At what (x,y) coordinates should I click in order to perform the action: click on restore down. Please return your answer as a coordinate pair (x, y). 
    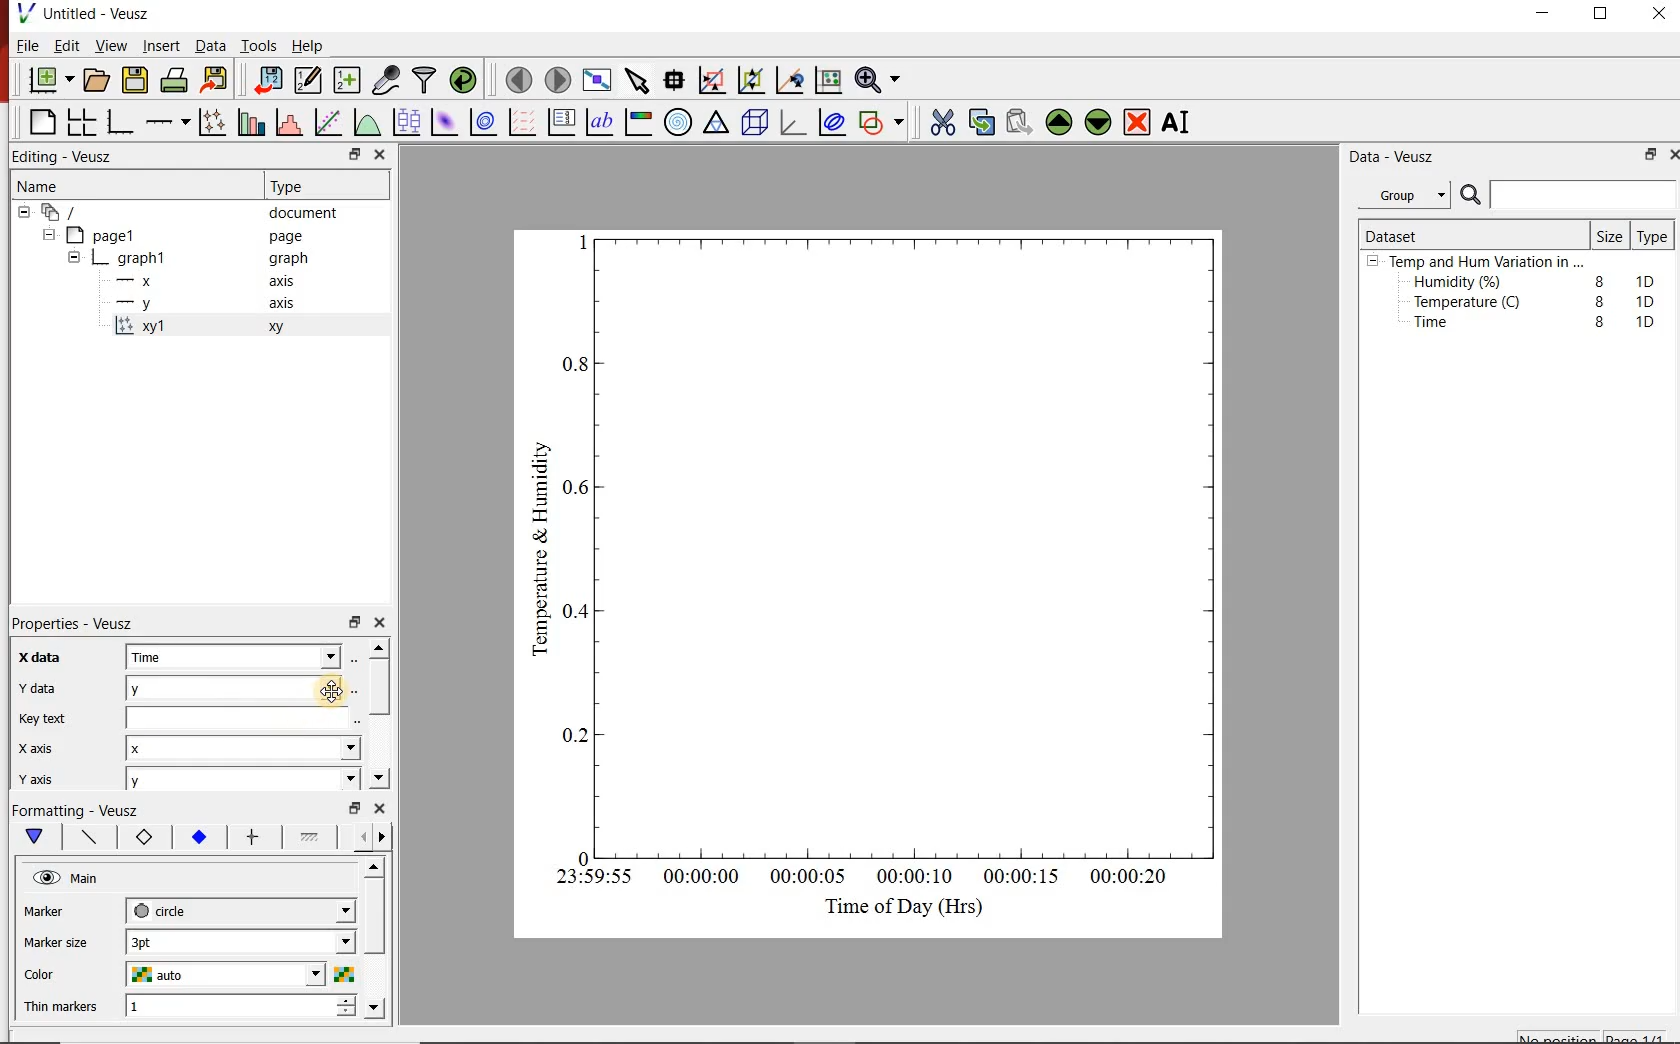
    Looking at the image, I should click on (342, 154).